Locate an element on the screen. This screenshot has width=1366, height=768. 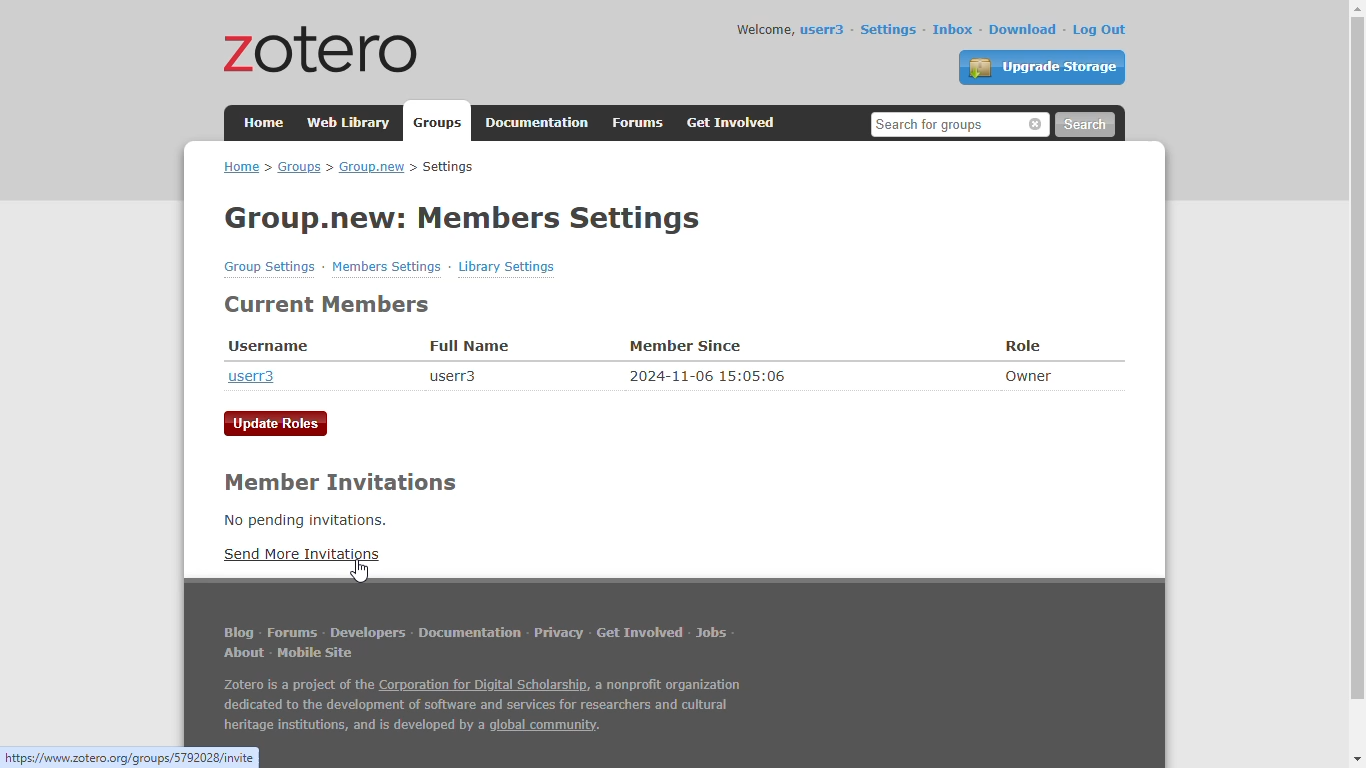
welcome, is located at coordinates (765, 29).